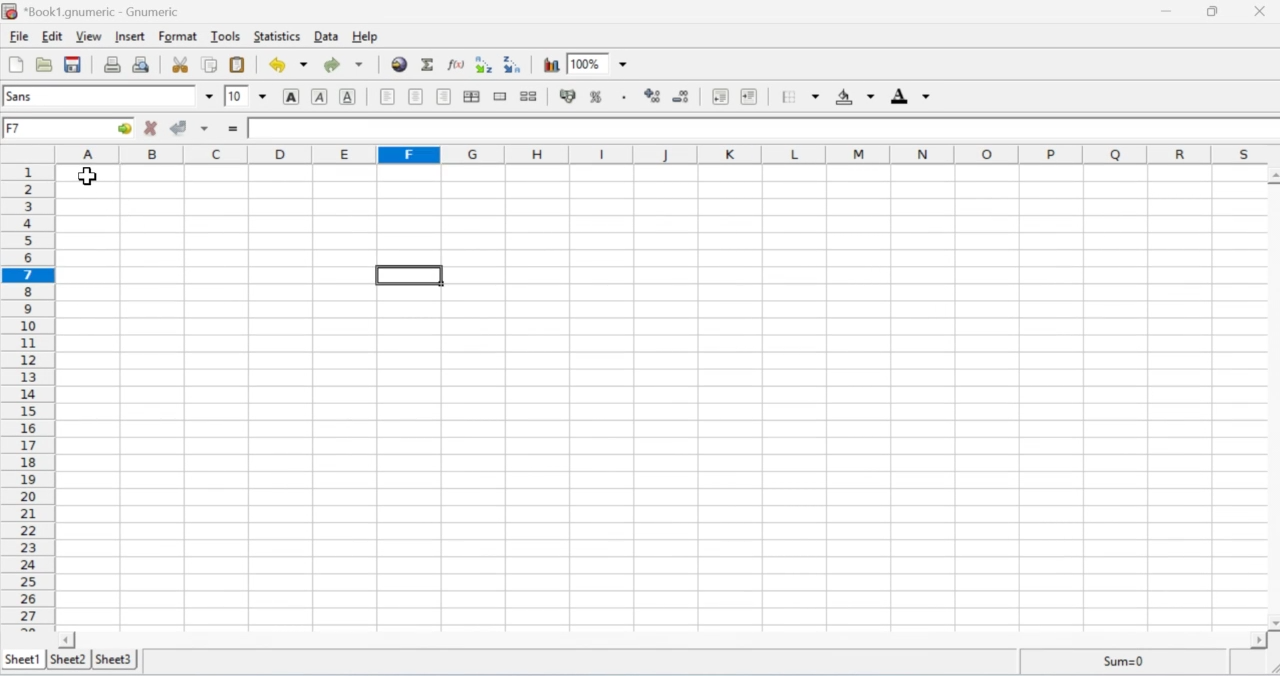  I want to click on Align right, so click(446, 97).